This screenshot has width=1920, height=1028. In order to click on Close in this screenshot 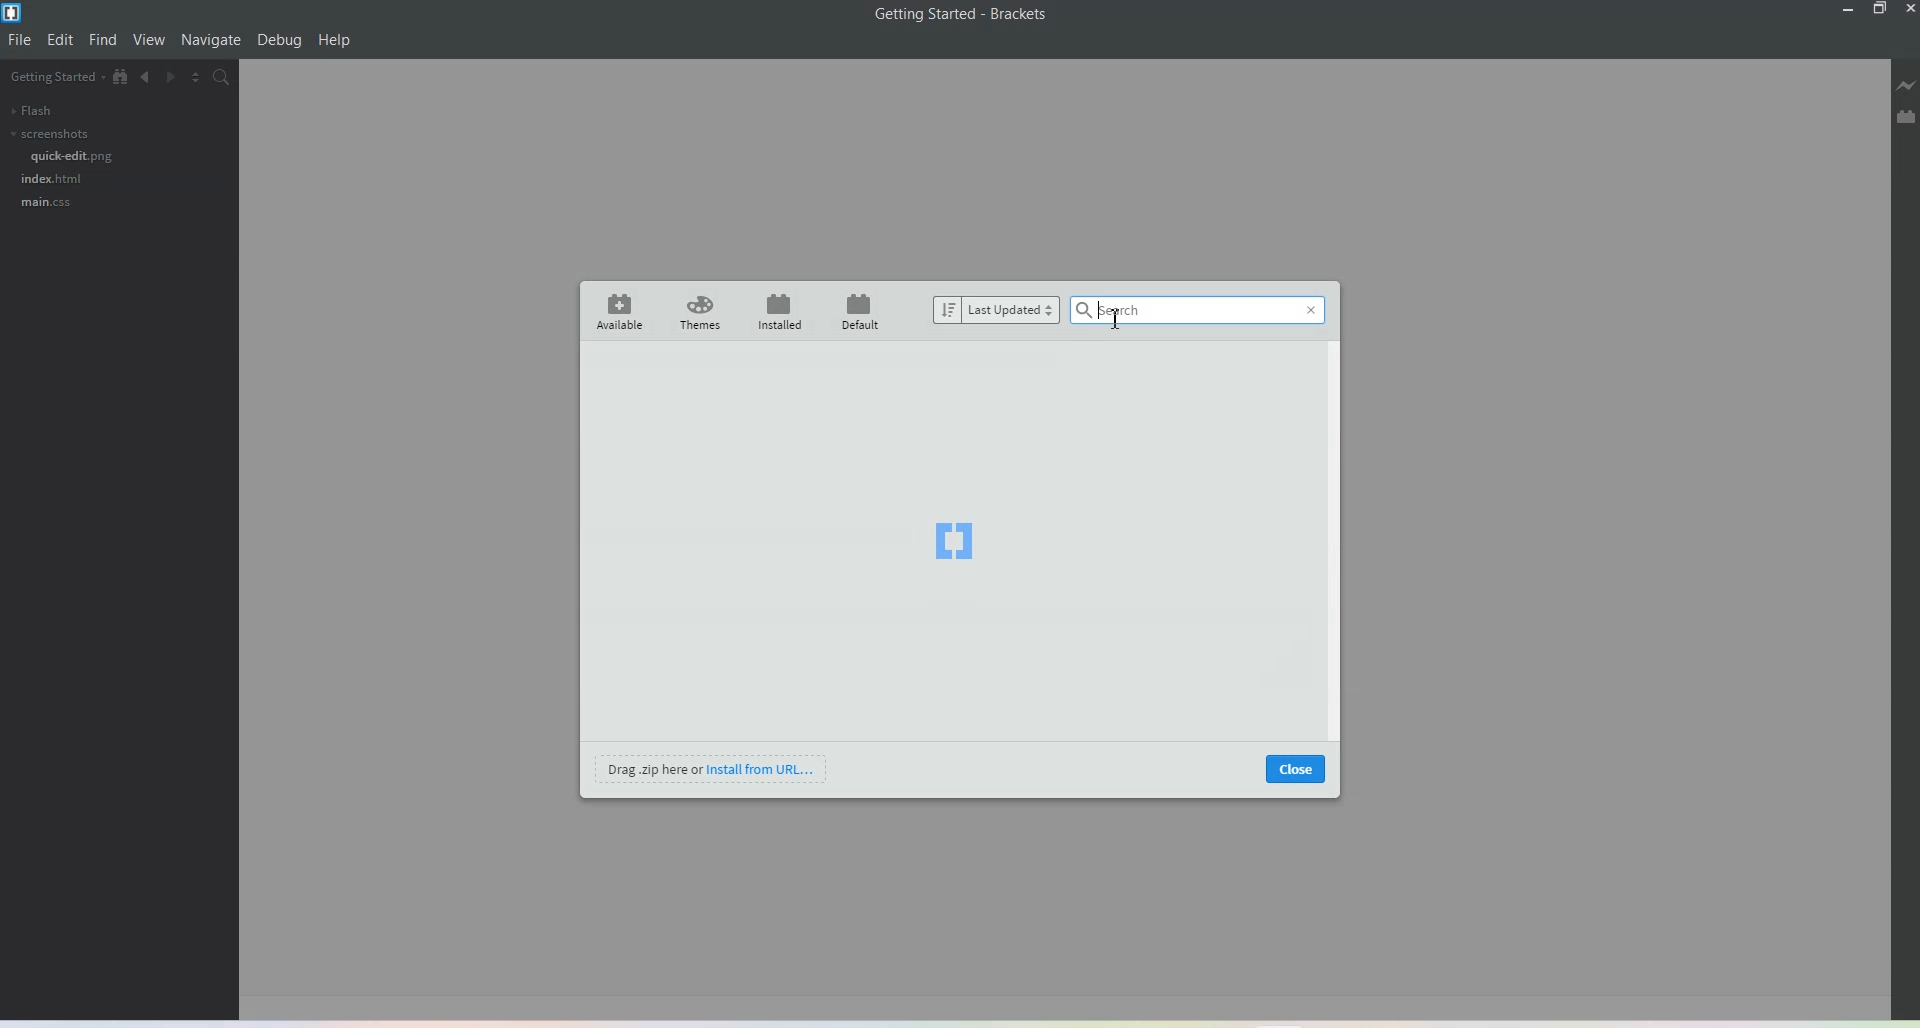, I will do `click(1310, 313)`.